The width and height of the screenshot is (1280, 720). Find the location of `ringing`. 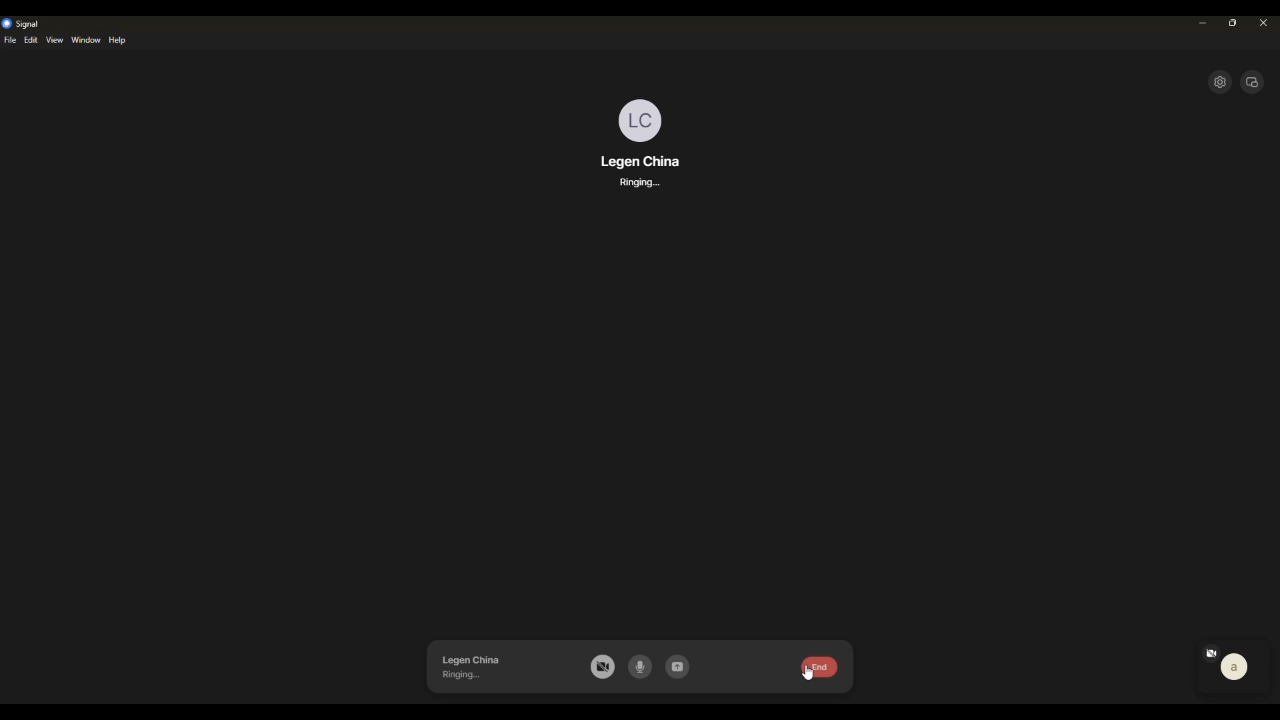

ringing is located at coordinates (642, 185).